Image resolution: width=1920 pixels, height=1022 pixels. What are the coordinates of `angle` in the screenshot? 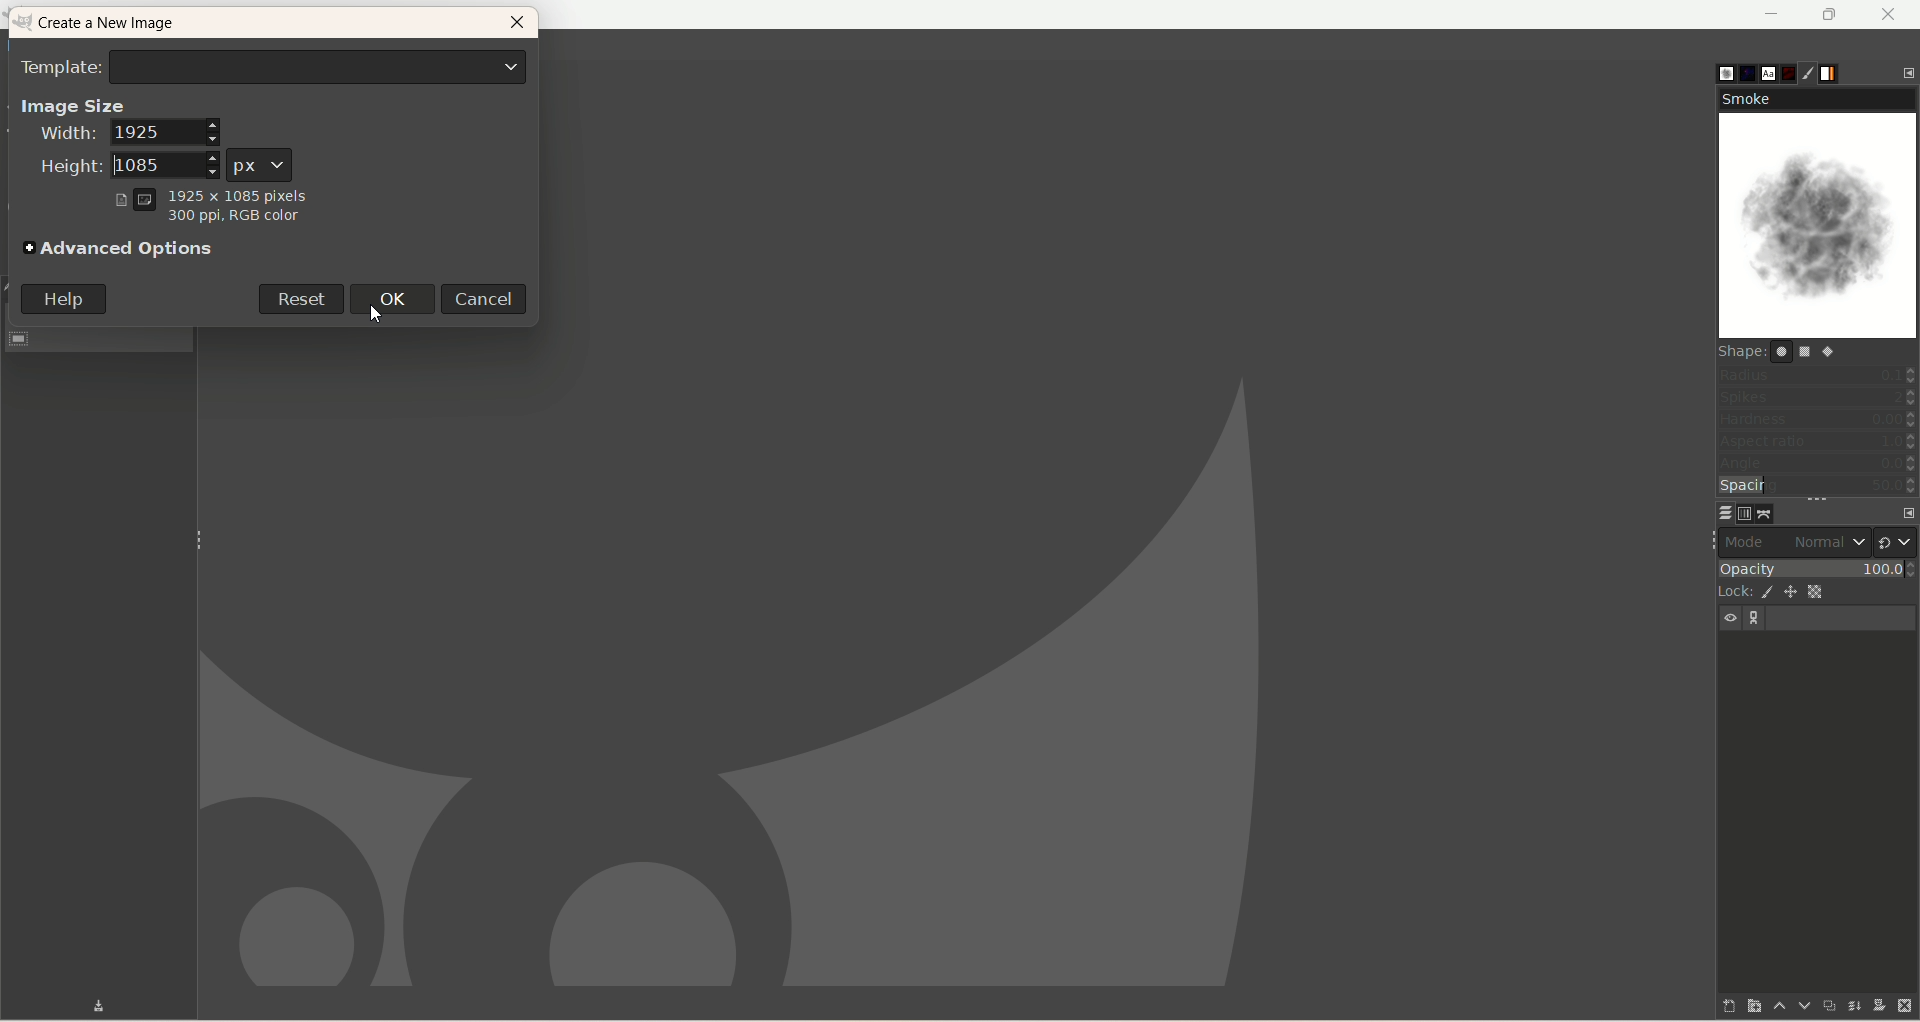 It's located at (1816, 465).